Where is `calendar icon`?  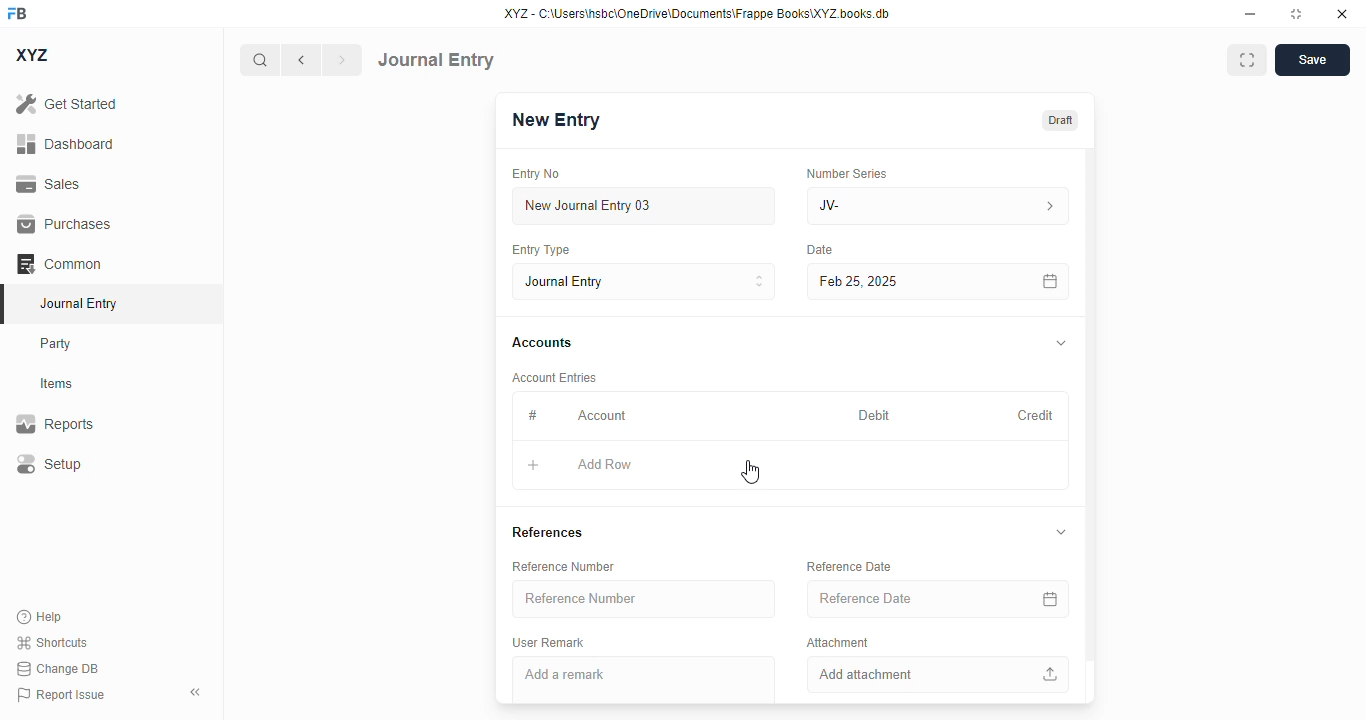
calendar icon is located at coordinates (1051, 282).